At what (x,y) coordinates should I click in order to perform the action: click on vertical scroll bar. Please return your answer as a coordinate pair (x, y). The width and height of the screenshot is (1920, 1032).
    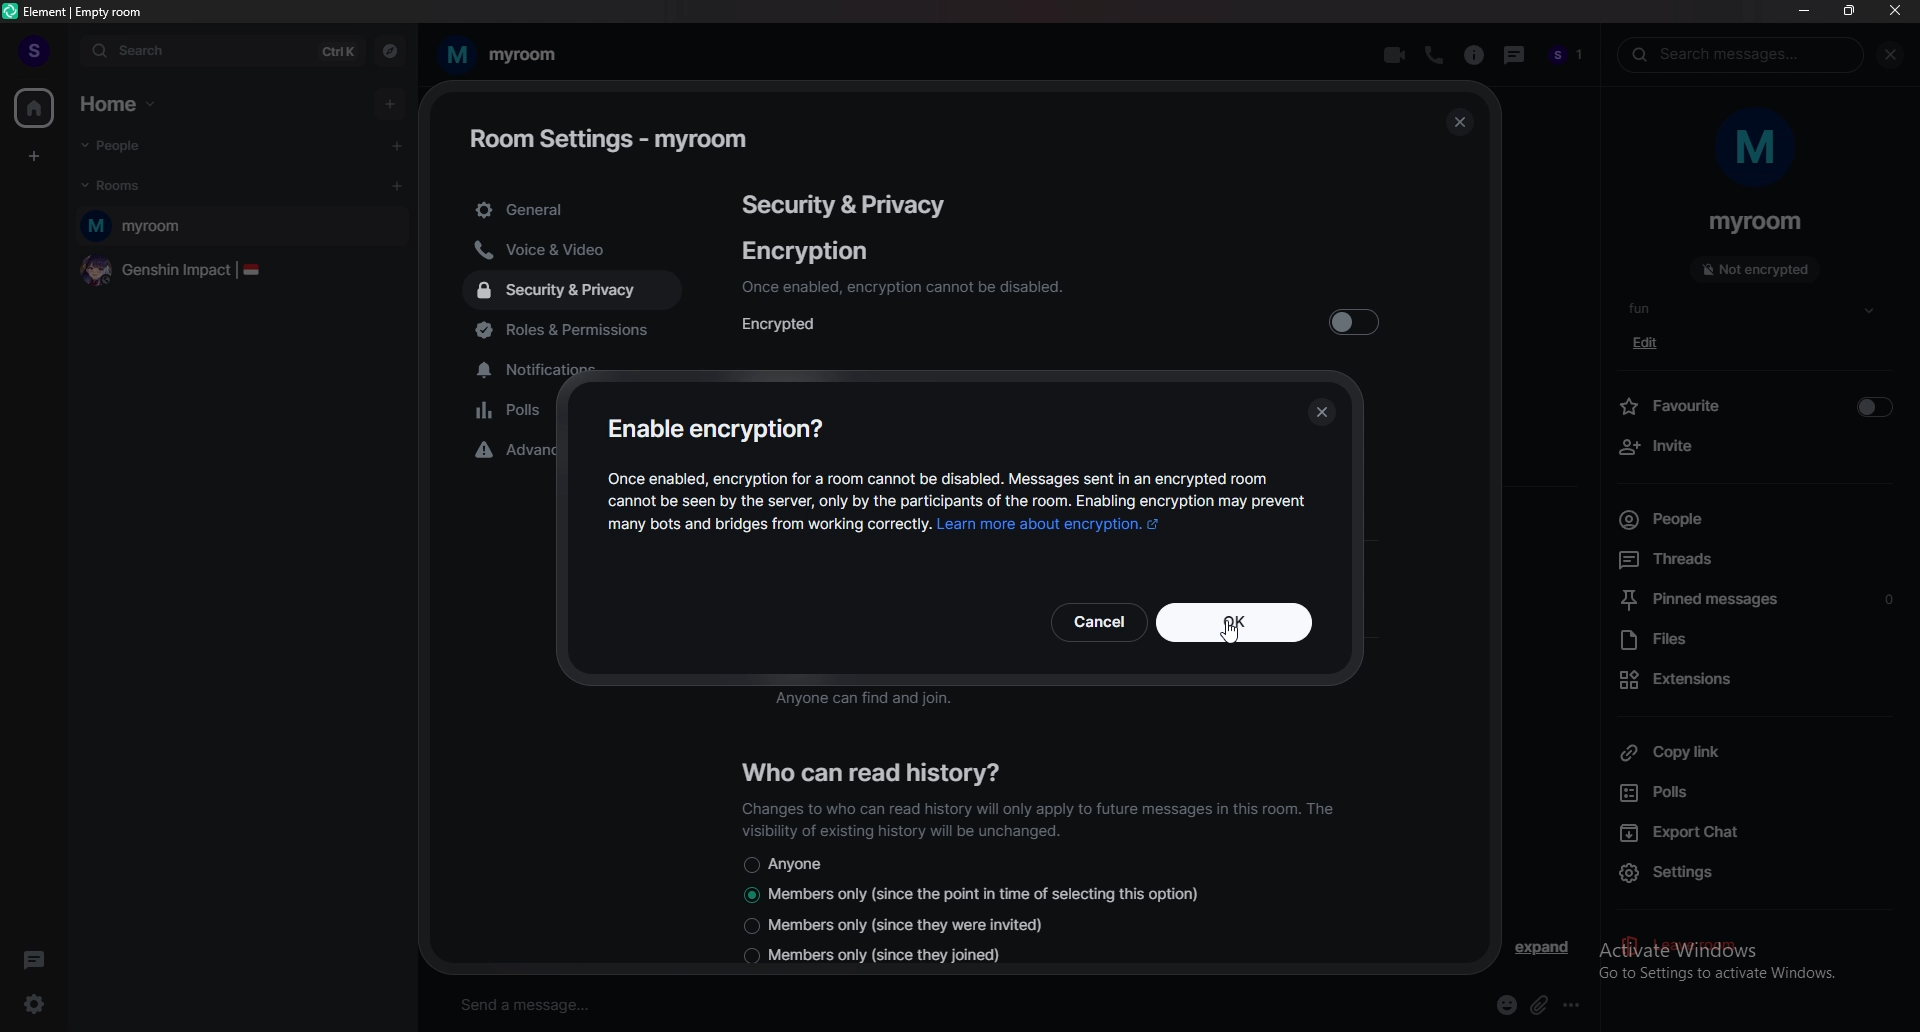
    Looking at the image, I should click on (1482, 518).